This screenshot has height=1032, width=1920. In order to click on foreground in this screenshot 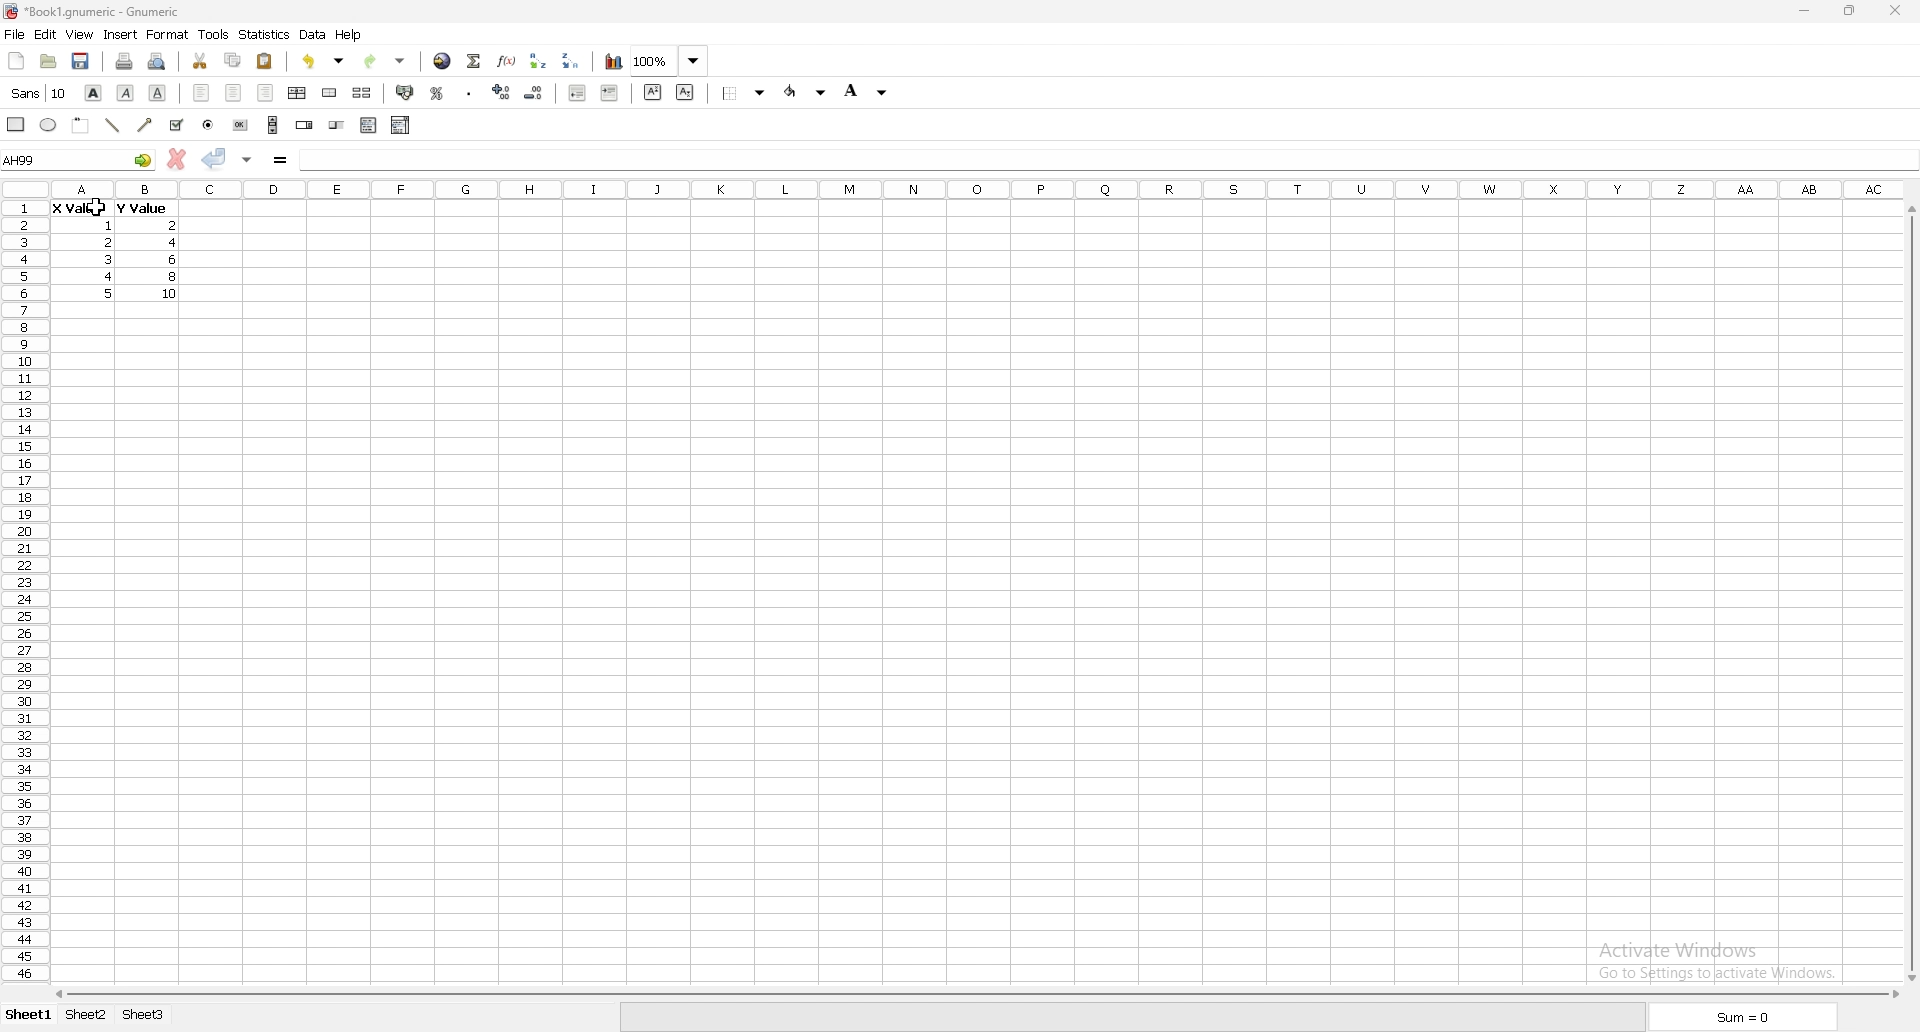, I will do `click(807, 91)`.